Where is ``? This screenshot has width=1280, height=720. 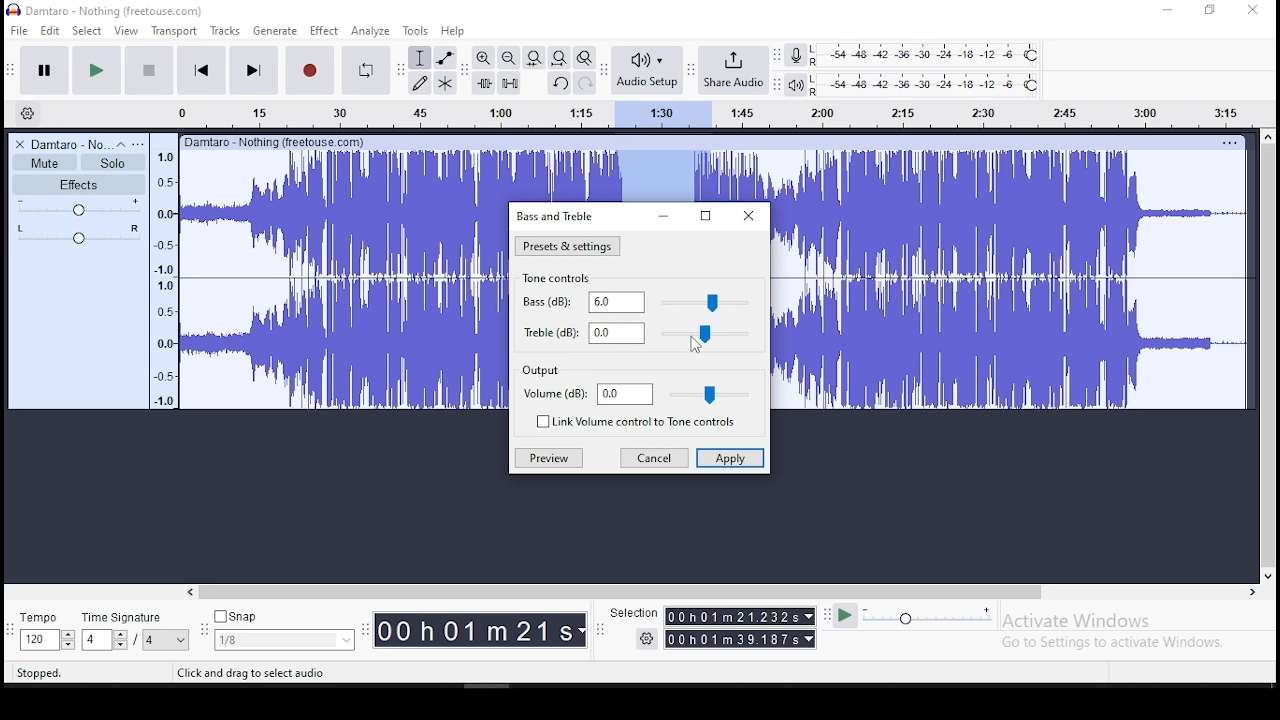  is located at coordinates (825, 615).